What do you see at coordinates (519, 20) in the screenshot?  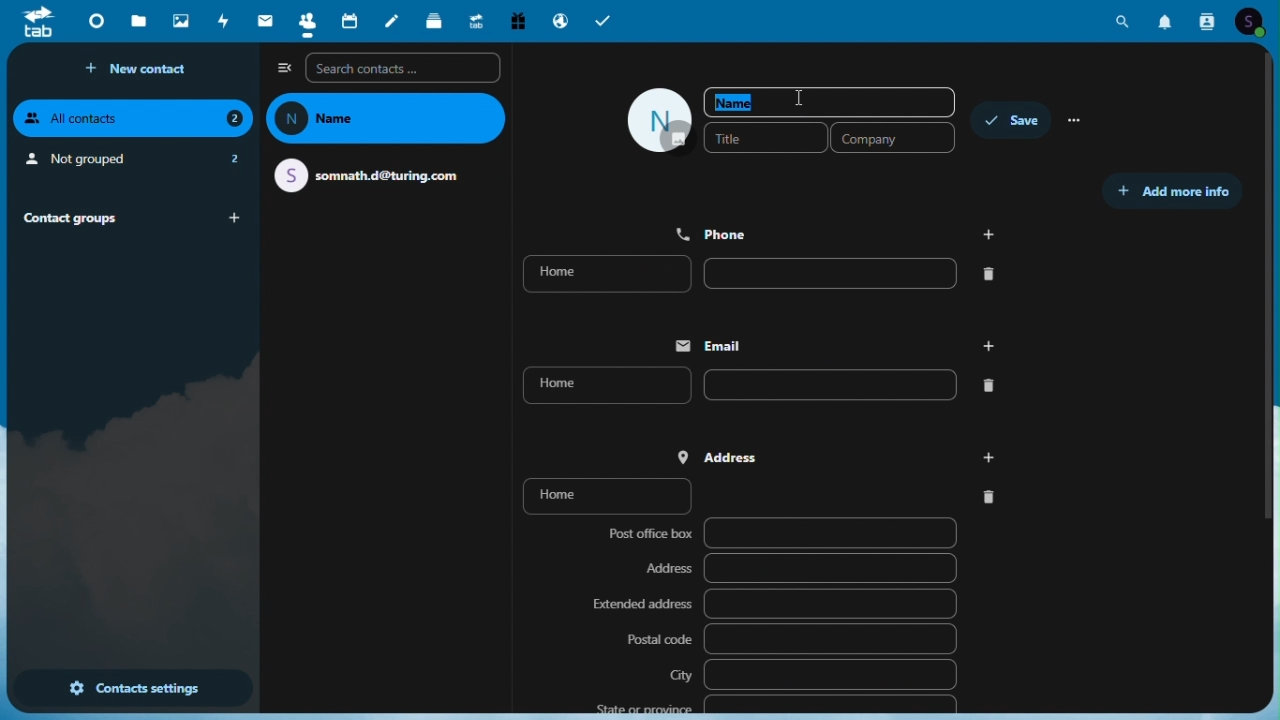 I see `free trial` at bounding box center [519, 20].